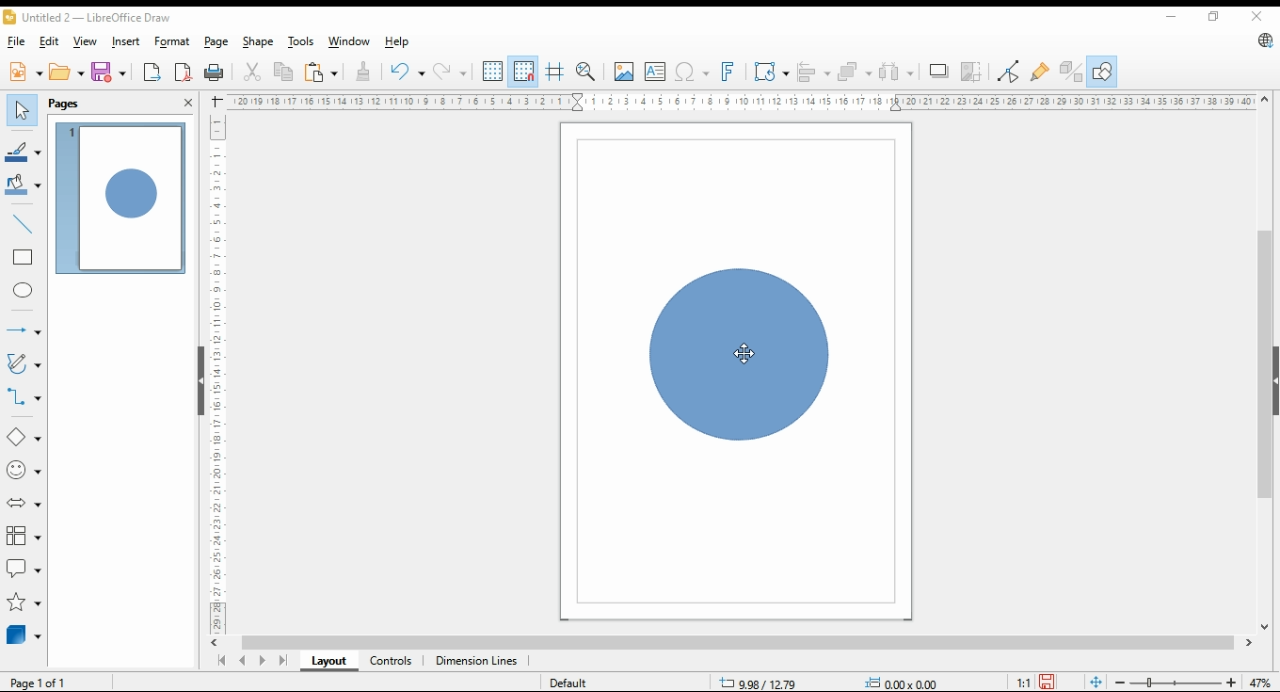 The image size is (1280, 692). What do you see at coordinates (24, 505) in the screenshot?
I see `block arrow` at bounding box center [24, 505].